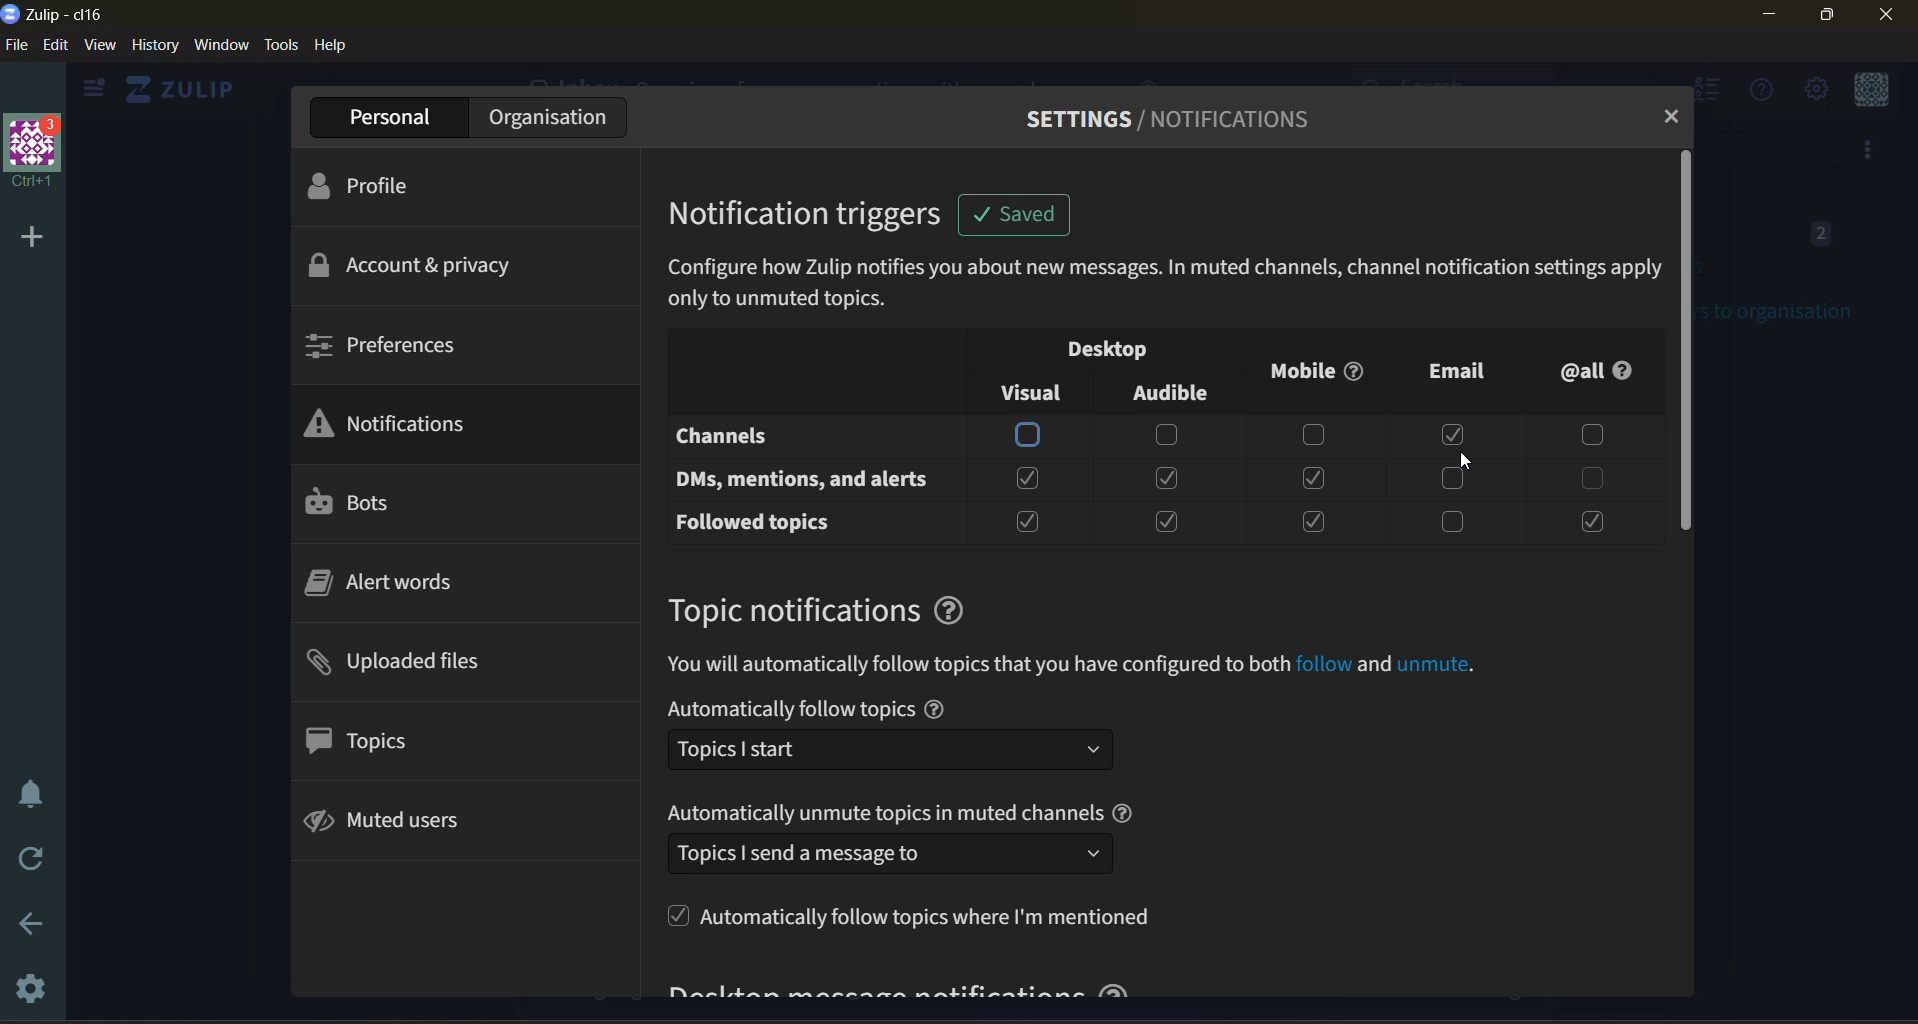 The image size is (1918, 1024). What do you see at coordinates (1670, 115) in the screenshot?
I see `close` at bounding box center [1670, 115].